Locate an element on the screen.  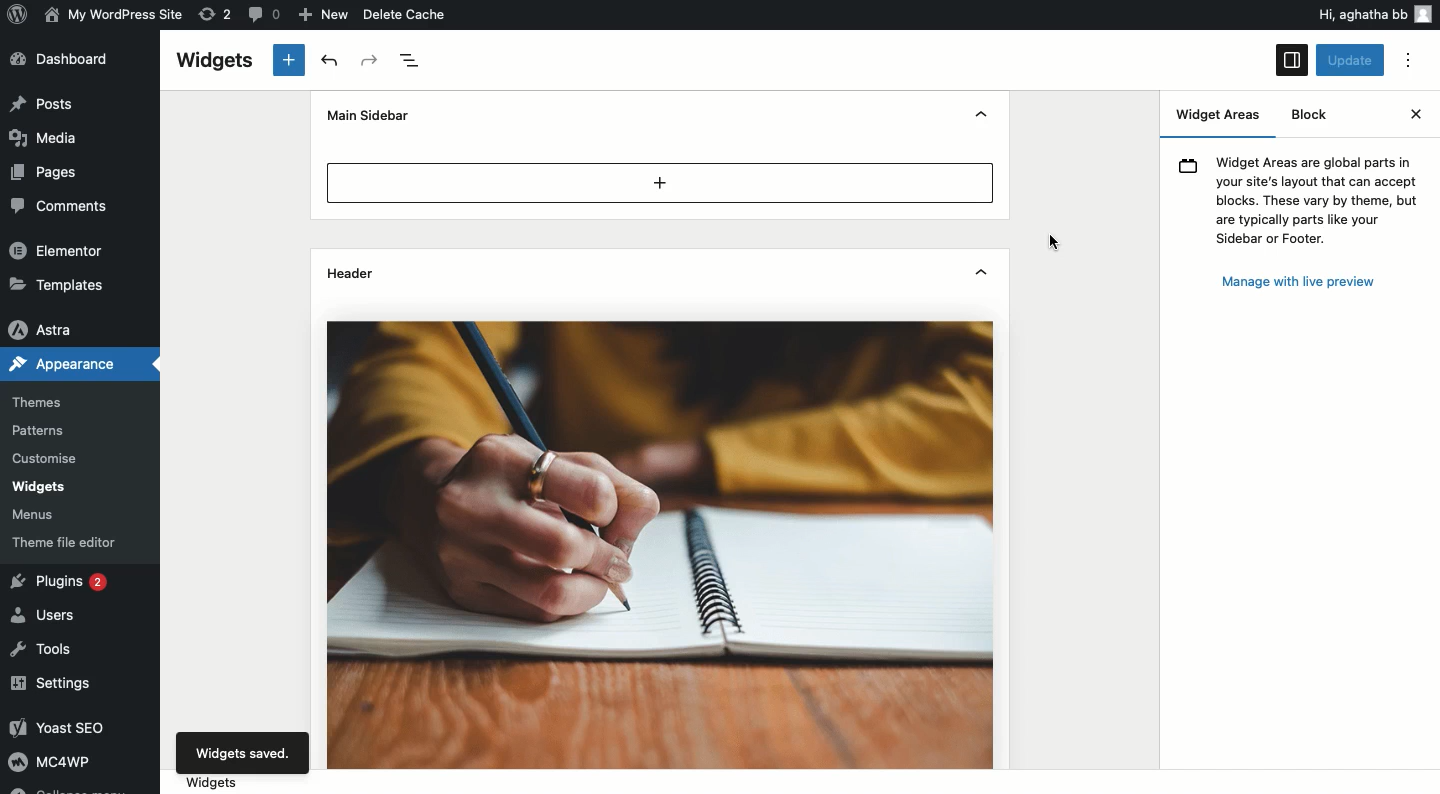
Collapse menu is located at coordinates (66, 788).